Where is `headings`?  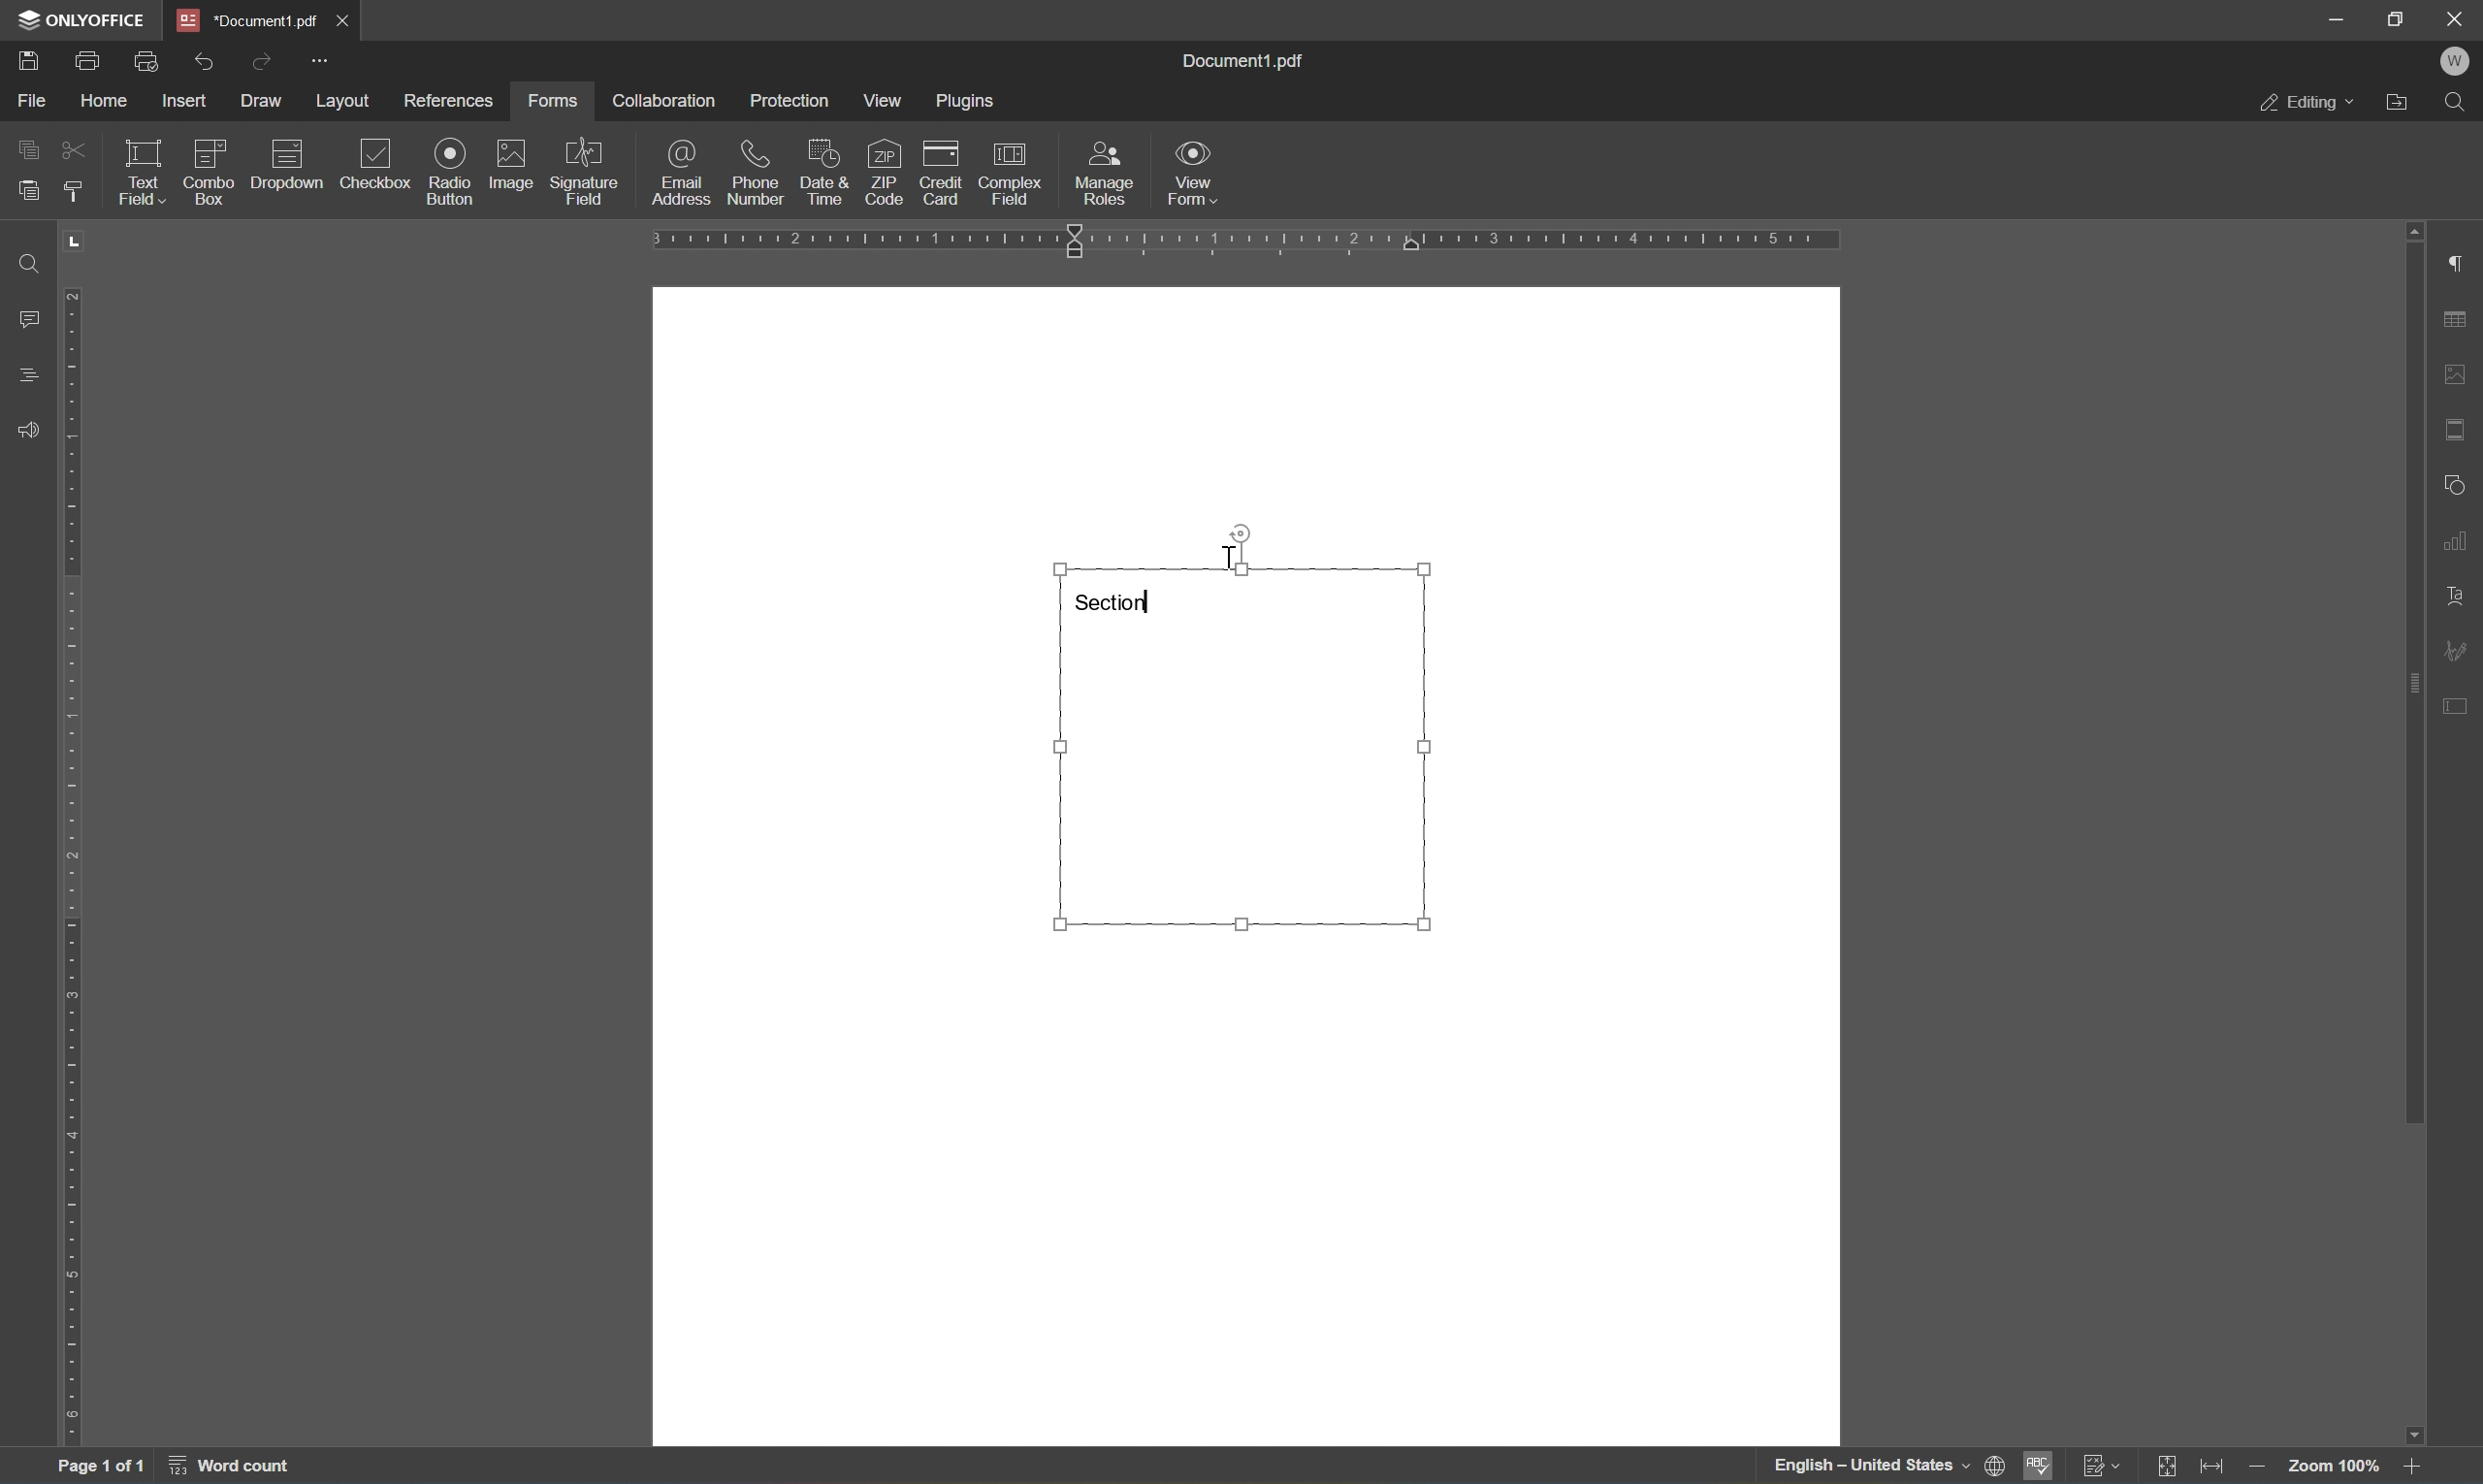
headings is located at coordinates (28, 374).